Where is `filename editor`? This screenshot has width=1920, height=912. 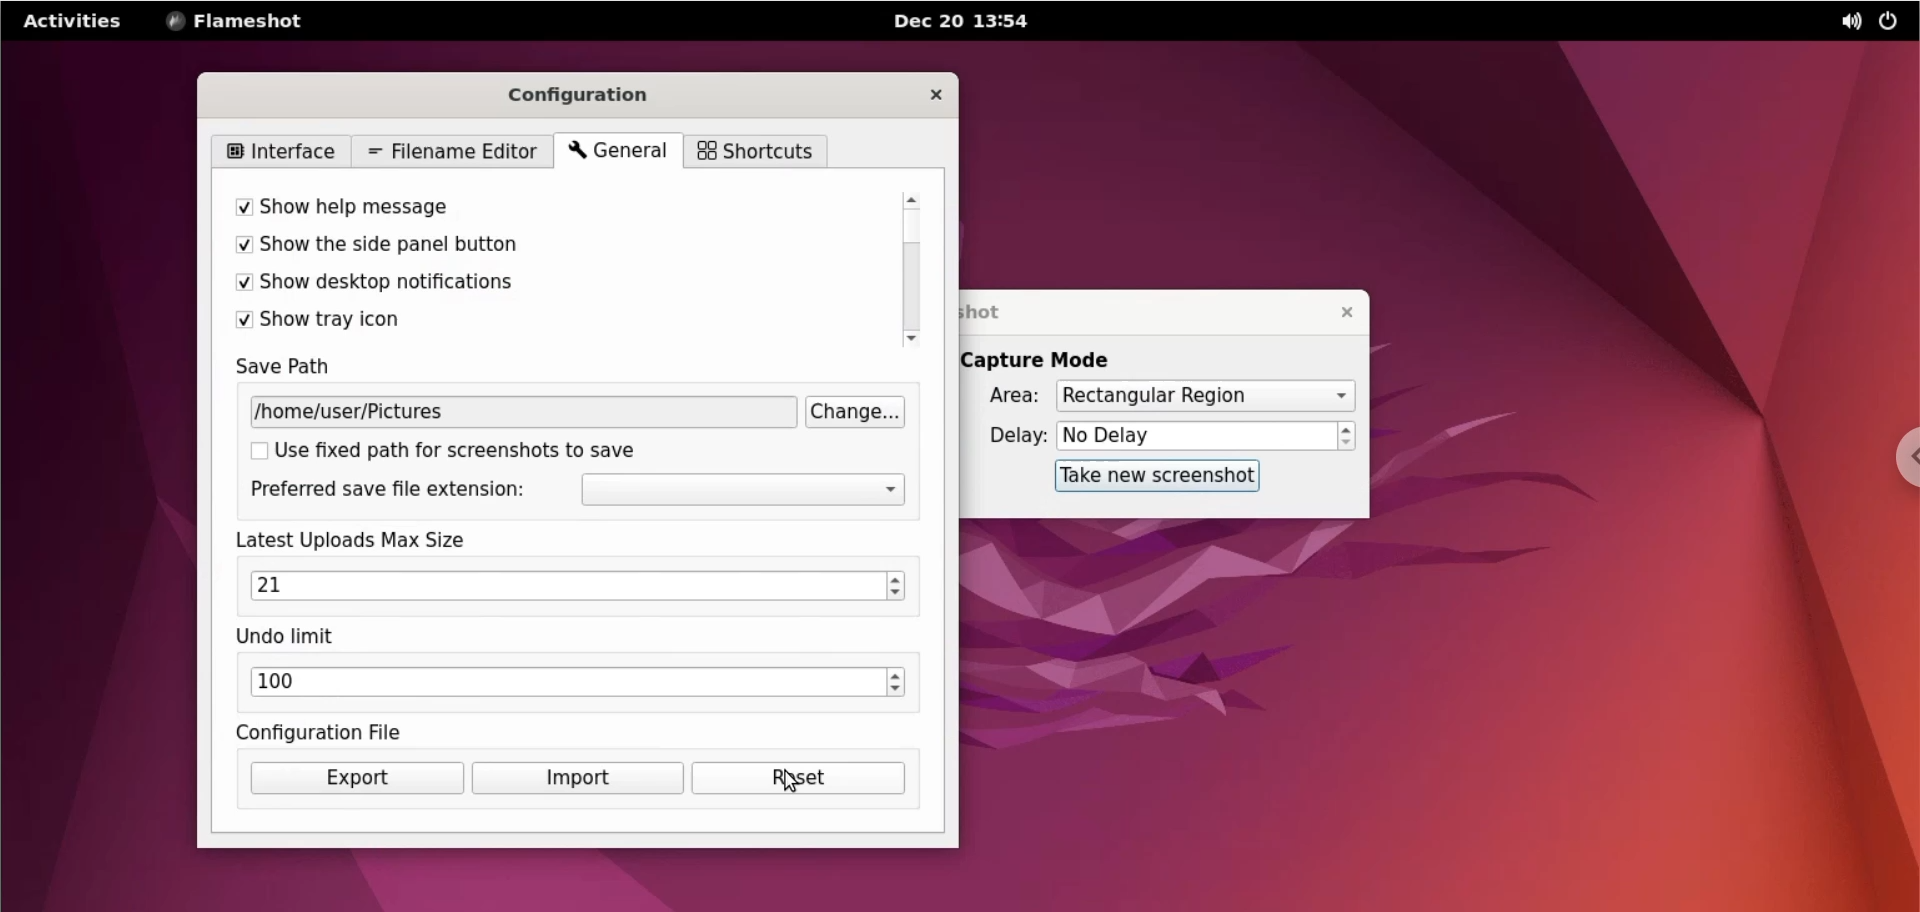
filename editor is located at coordinates (448, 150).